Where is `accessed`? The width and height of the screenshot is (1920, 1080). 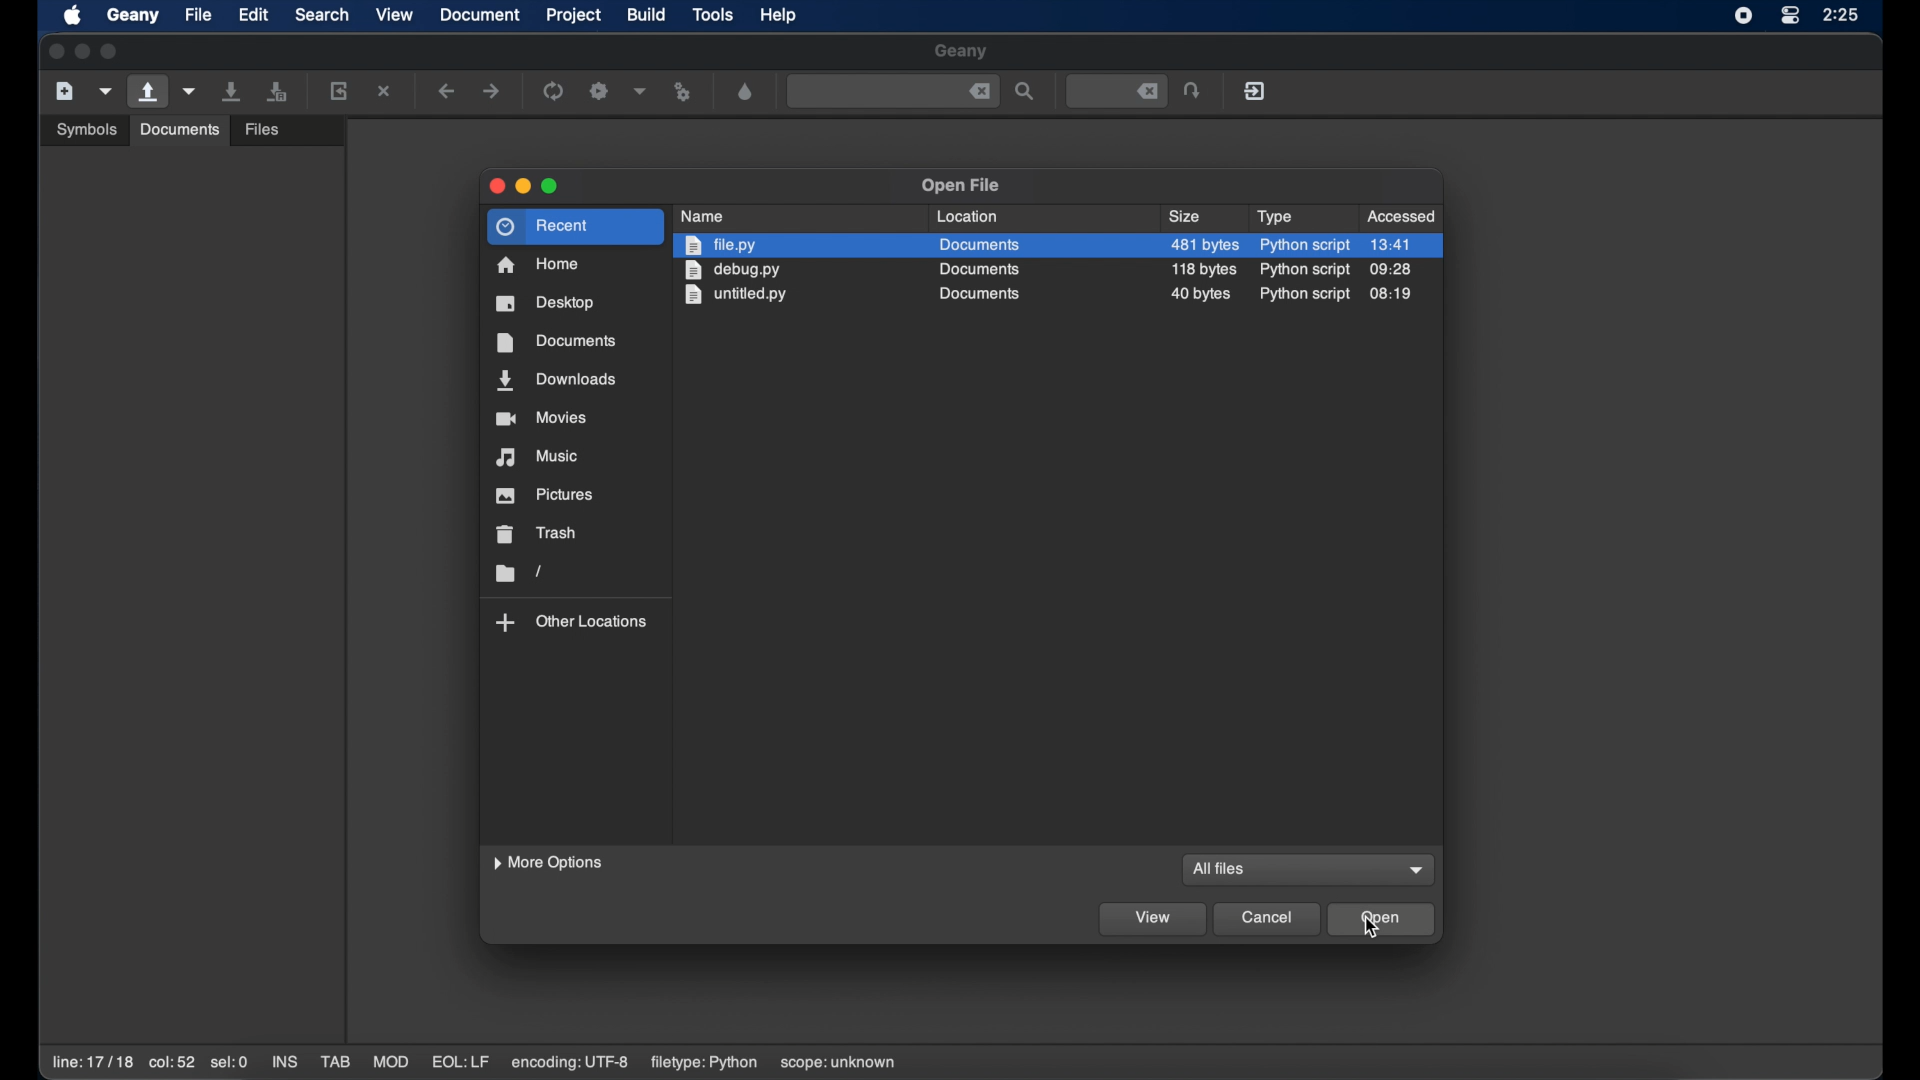
accessed is located at coordinates (1402, 217).